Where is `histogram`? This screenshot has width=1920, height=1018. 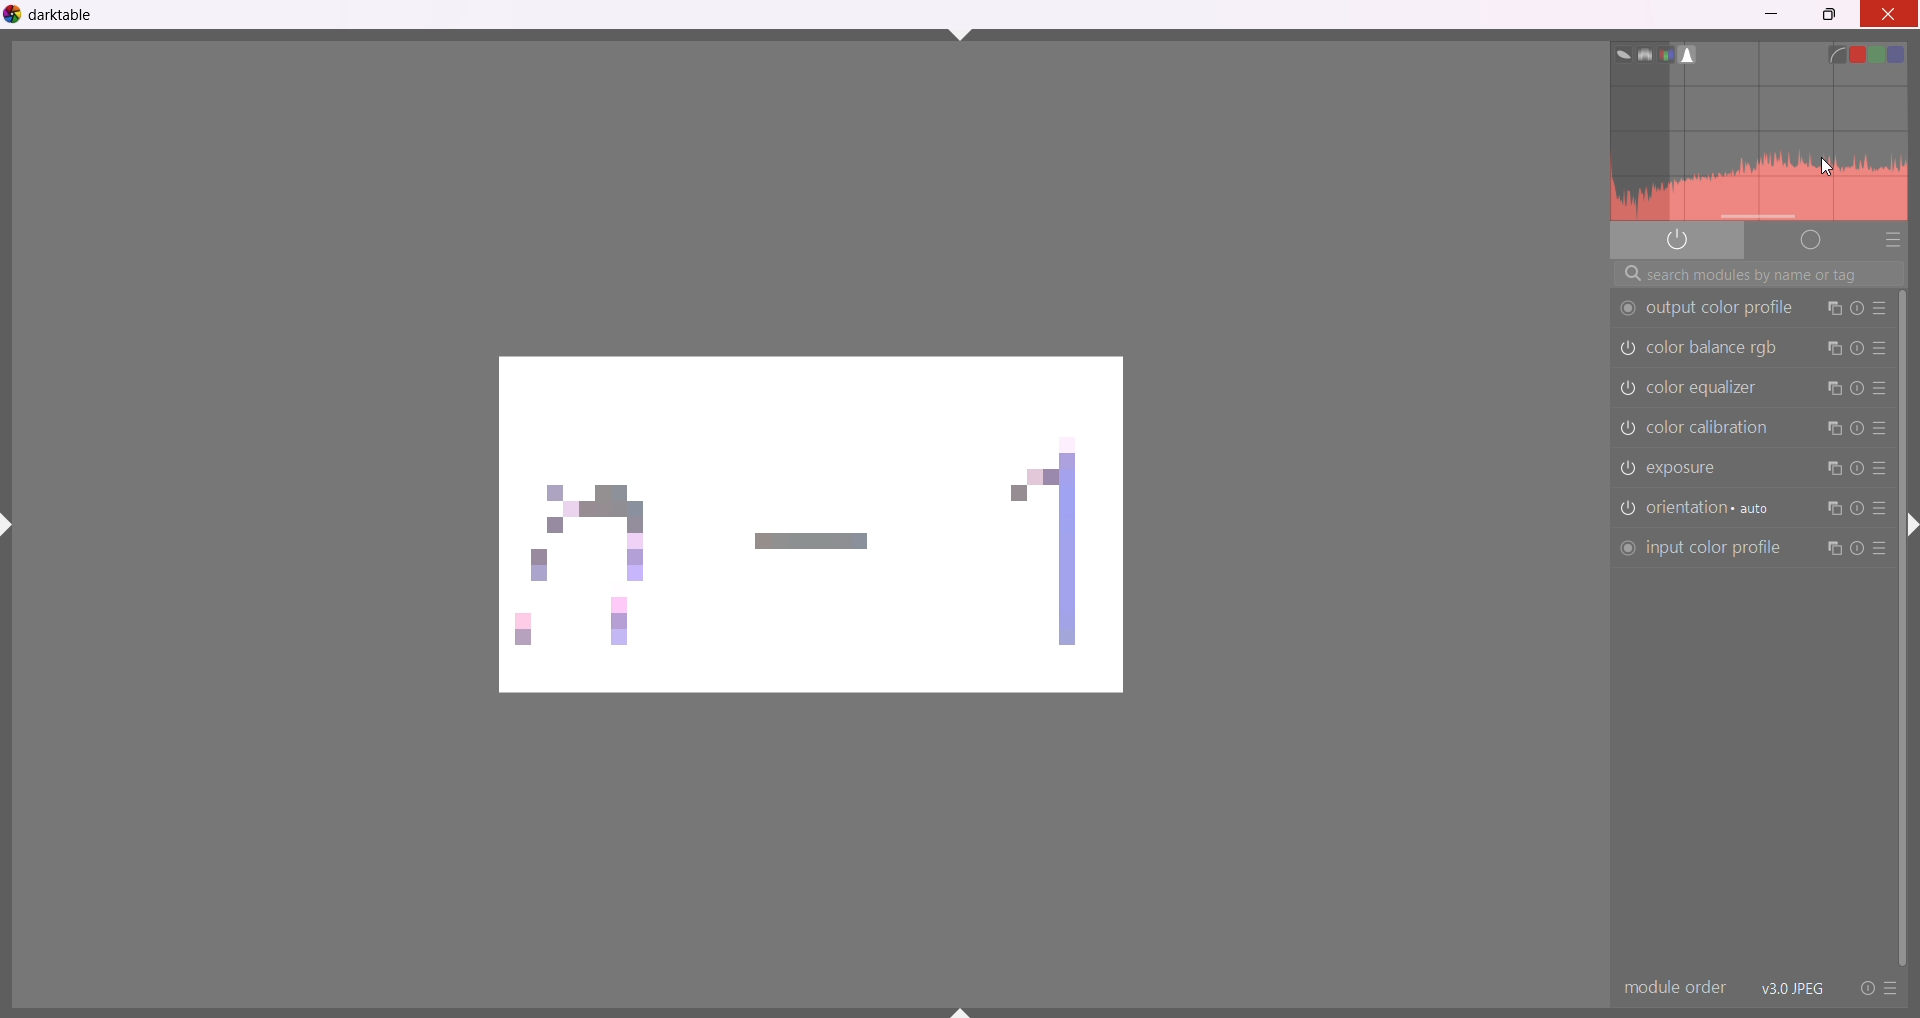 histogram is located at coordinates (1762, 151).